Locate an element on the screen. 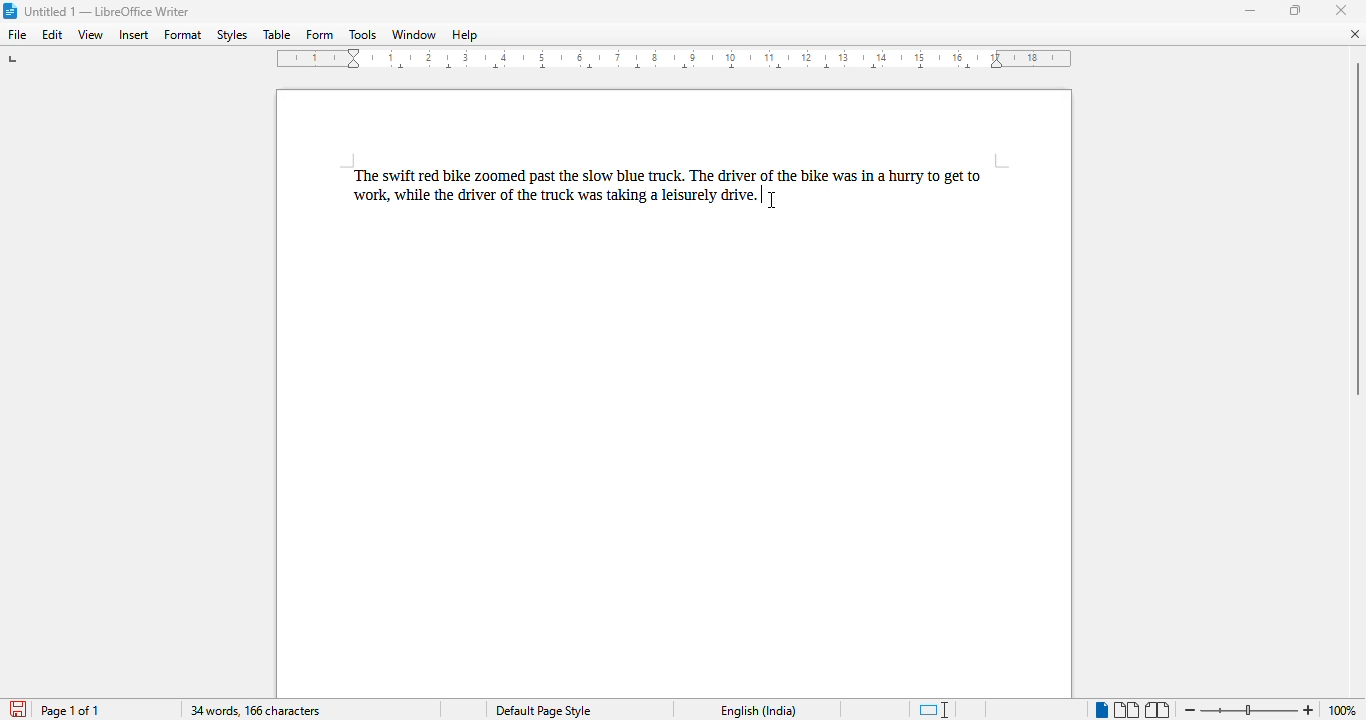  book view is located at coordinates (1159, 711).